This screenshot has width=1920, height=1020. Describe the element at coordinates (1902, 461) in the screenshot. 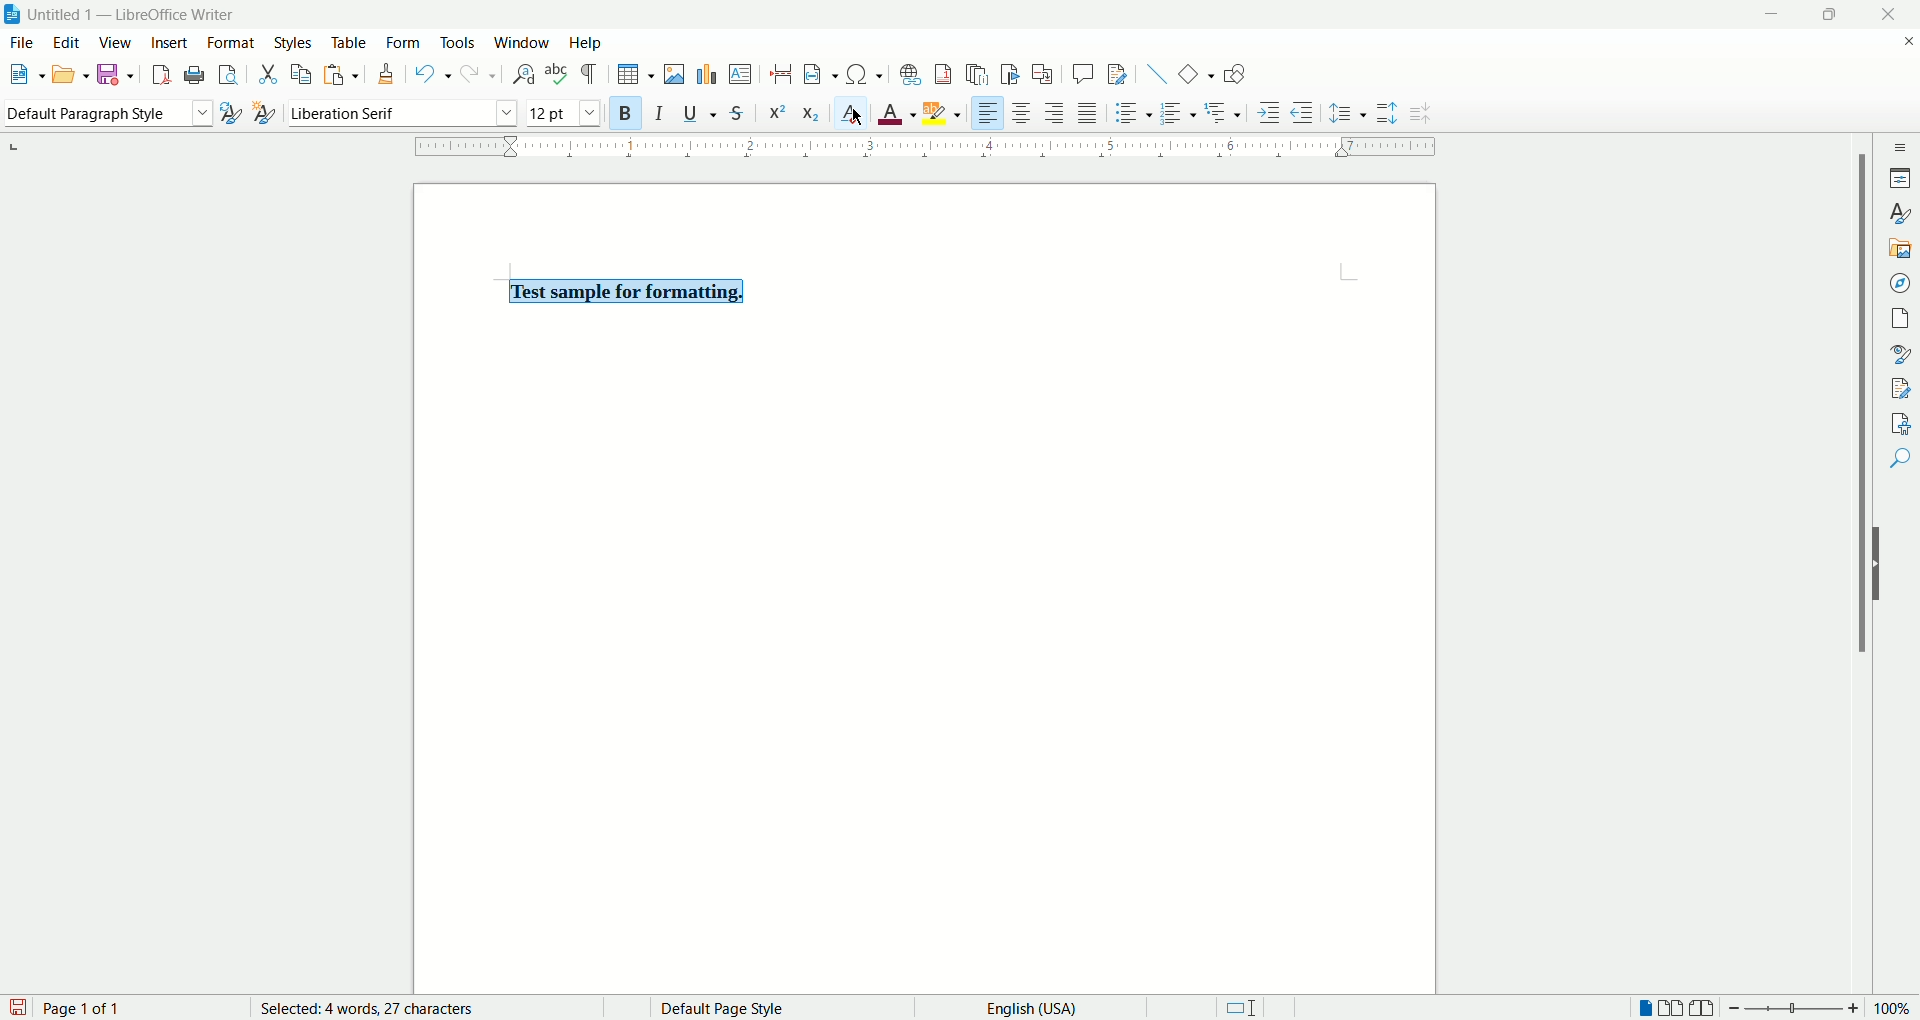

I see `find` at that location.